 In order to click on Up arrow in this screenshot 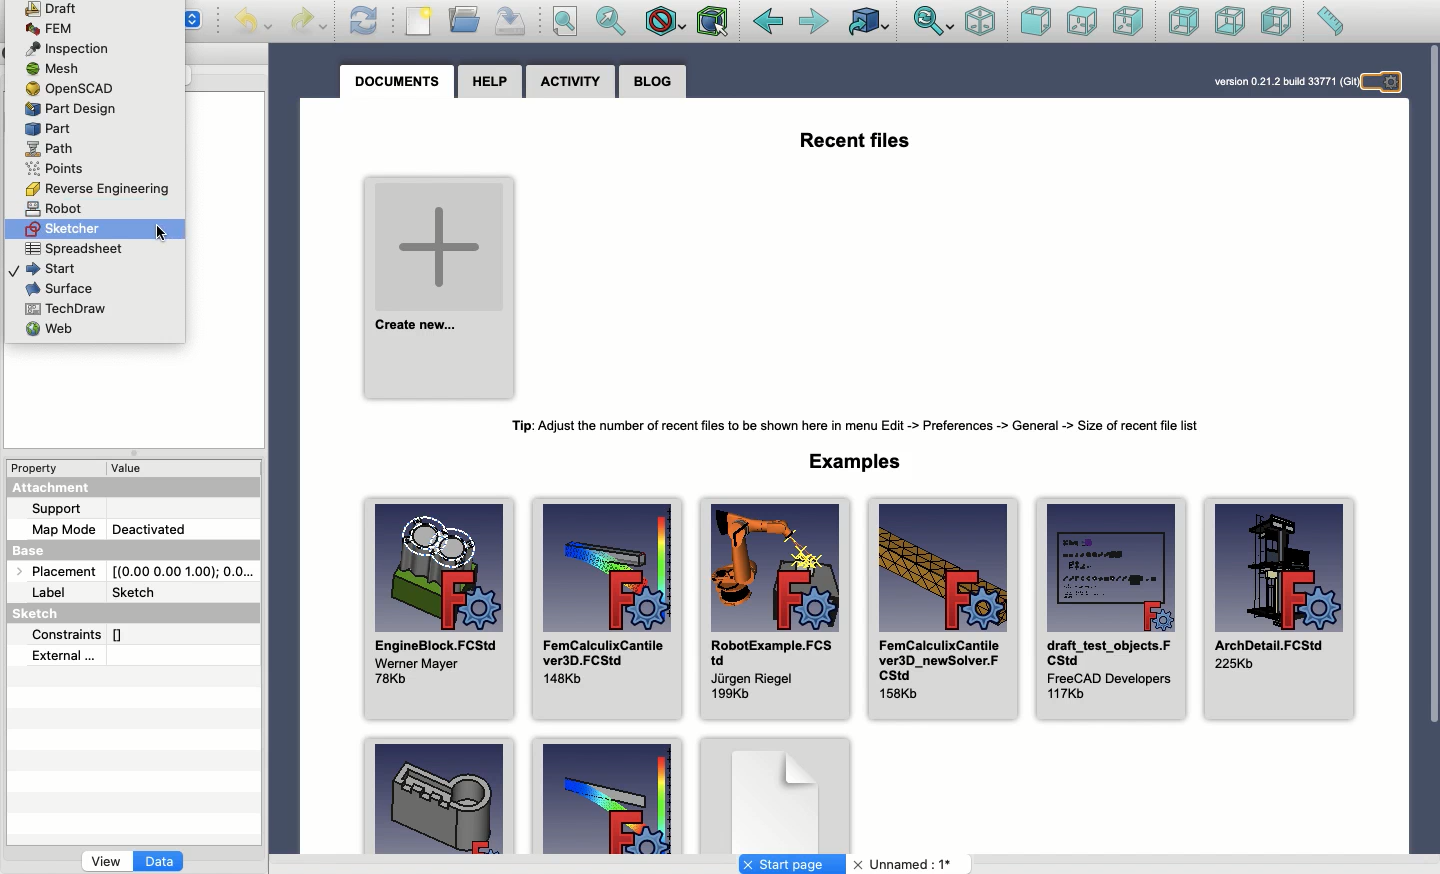, I will do `click(196, 15)`.